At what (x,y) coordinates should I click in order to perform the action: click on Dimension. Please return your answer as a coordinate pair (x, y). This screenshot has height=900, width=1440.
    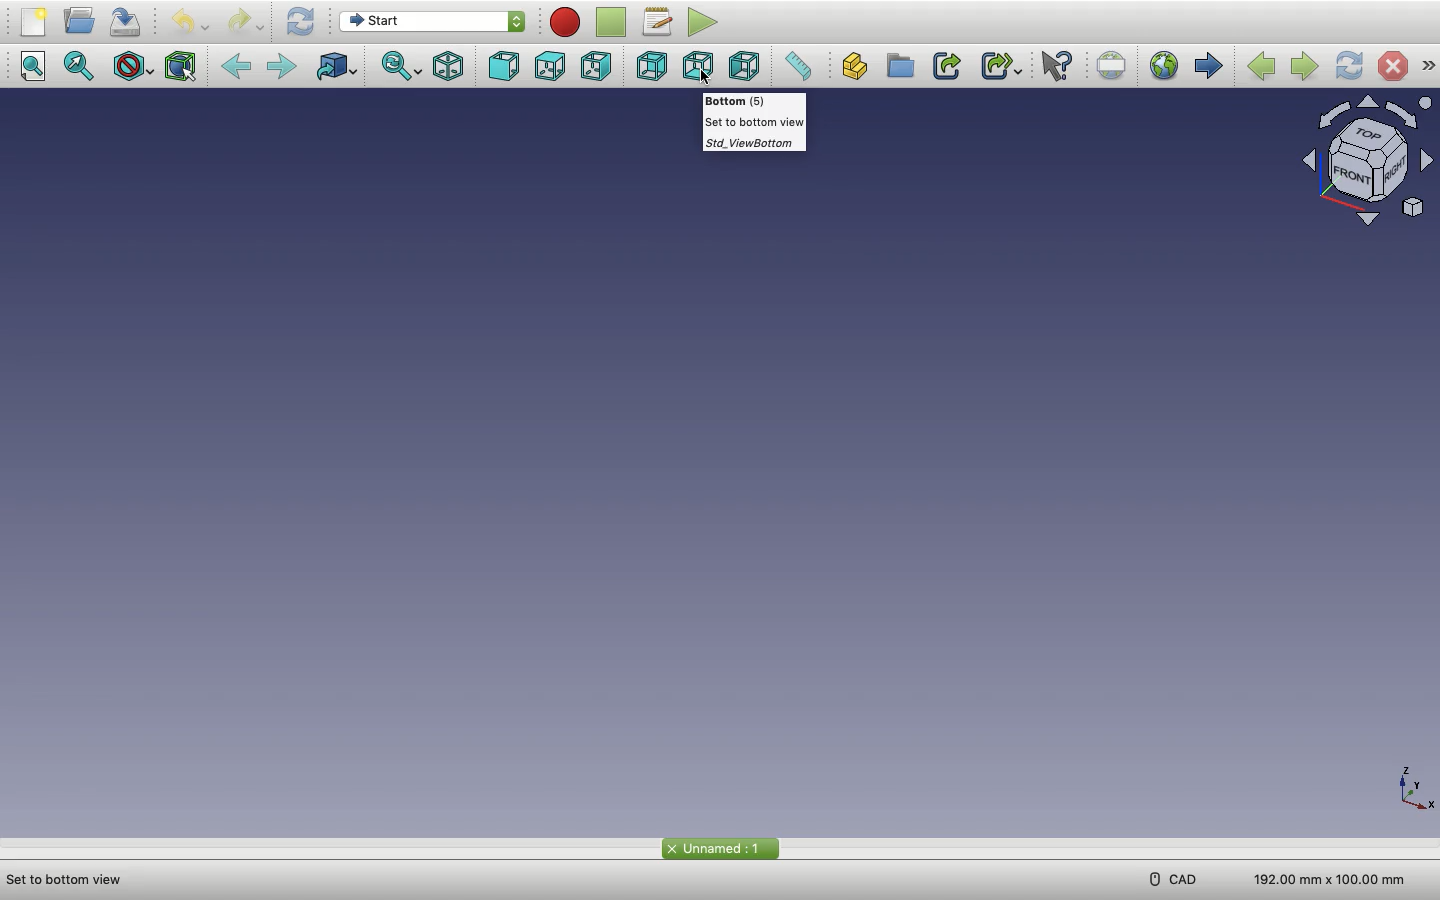
    Looking at the image, I should click on (1323, 876).